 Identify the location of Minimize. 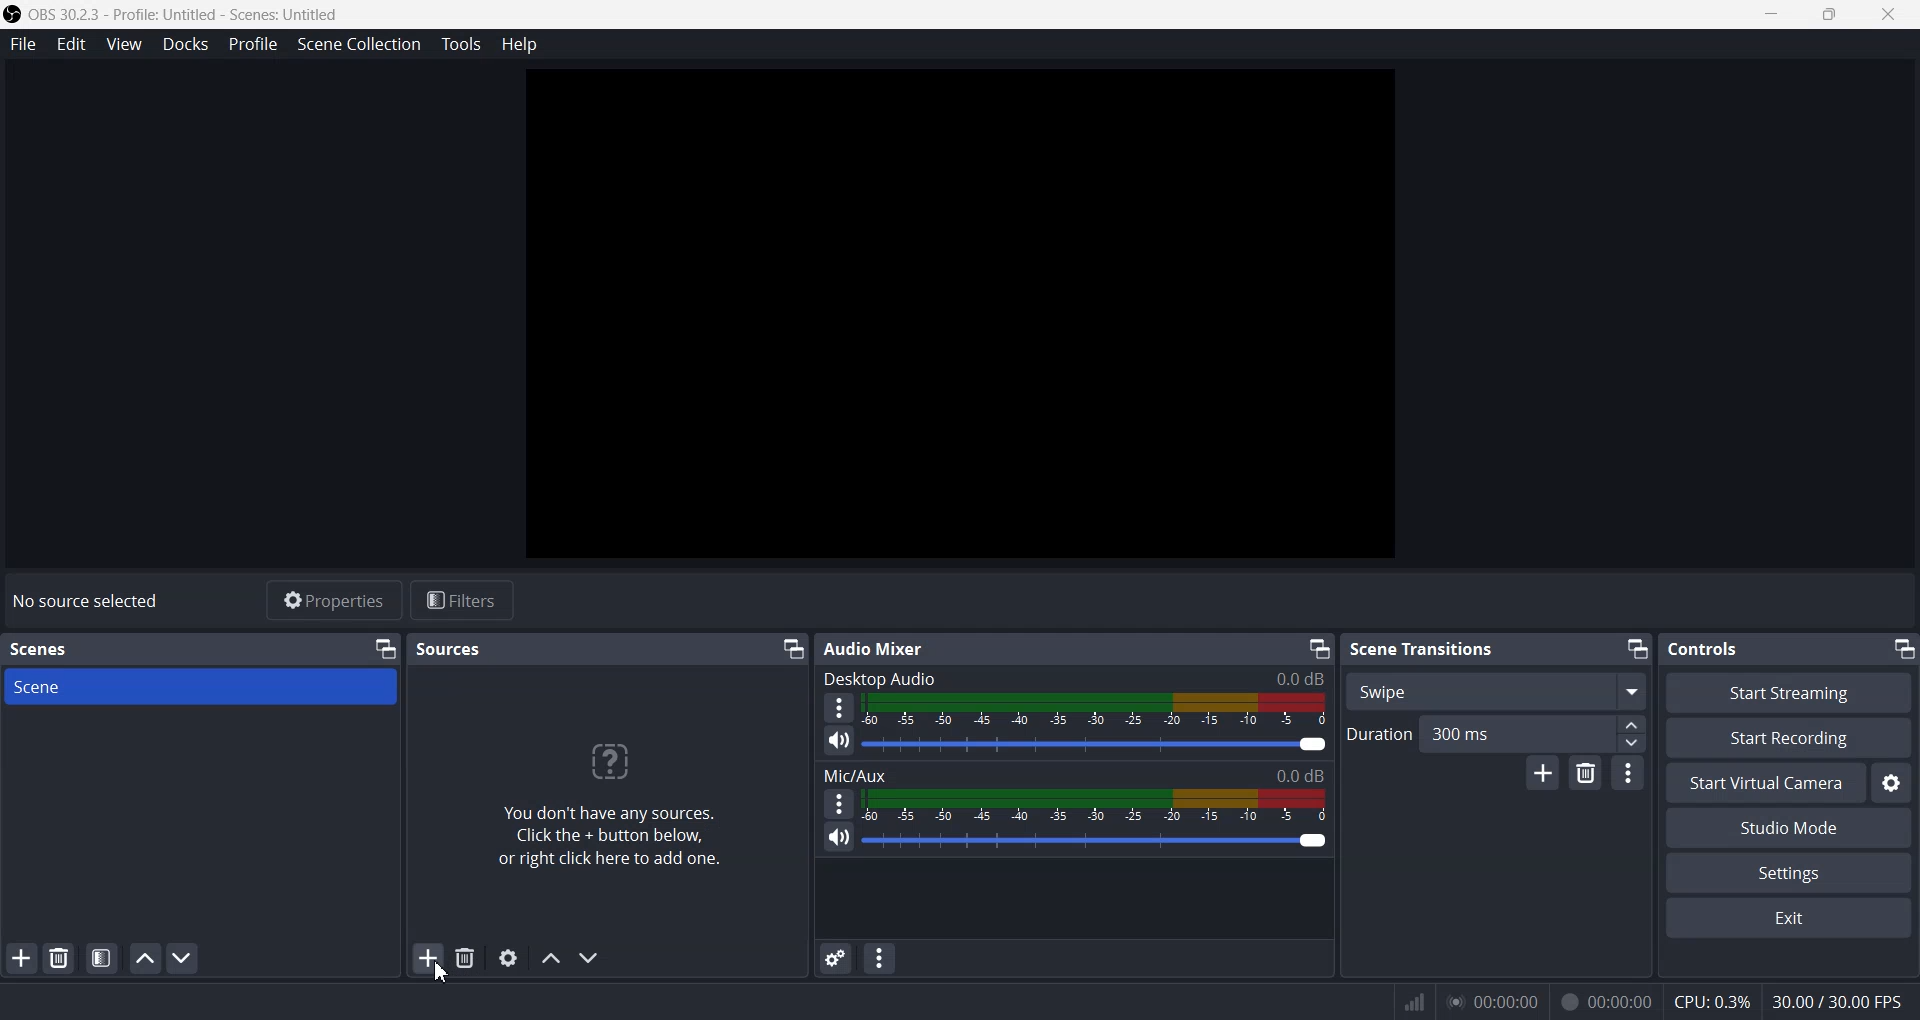
(387, 648).